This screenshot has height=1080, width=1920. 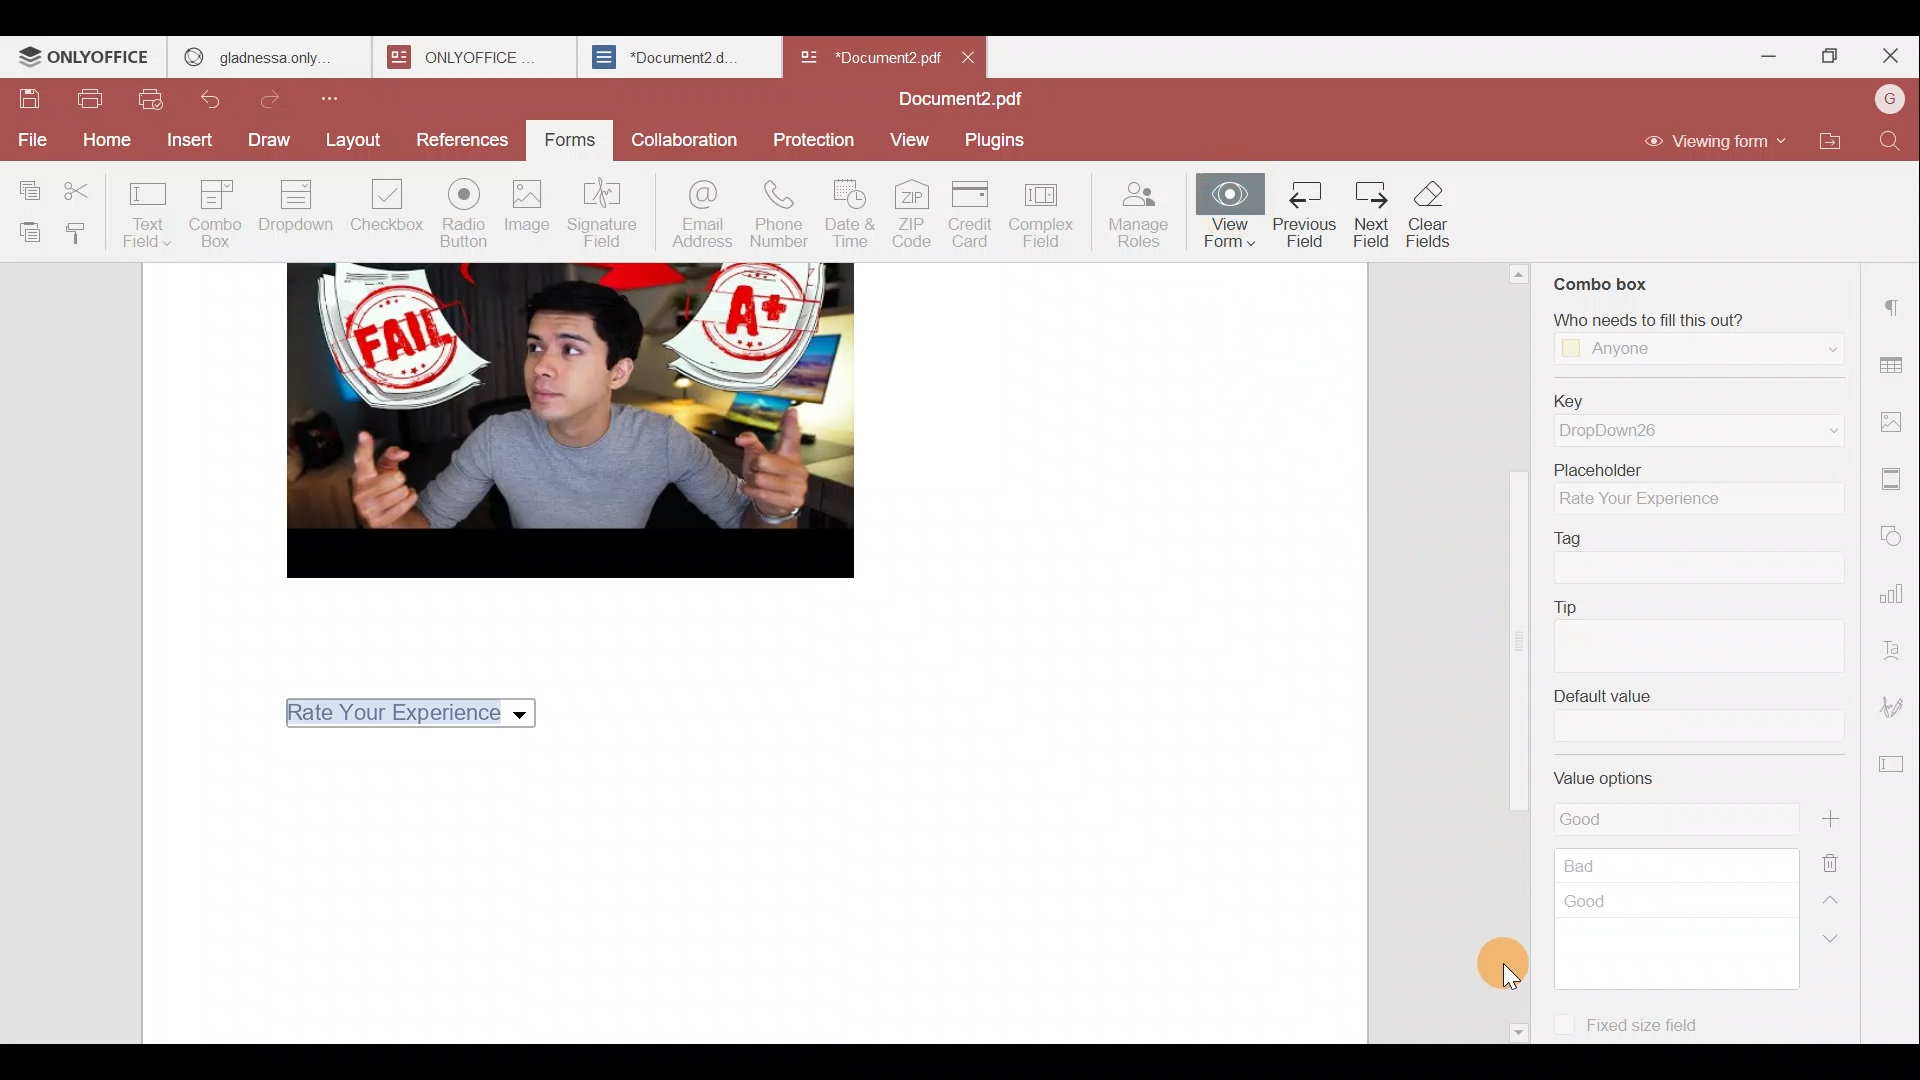 I want to click on image, so click(x=569, y=420).